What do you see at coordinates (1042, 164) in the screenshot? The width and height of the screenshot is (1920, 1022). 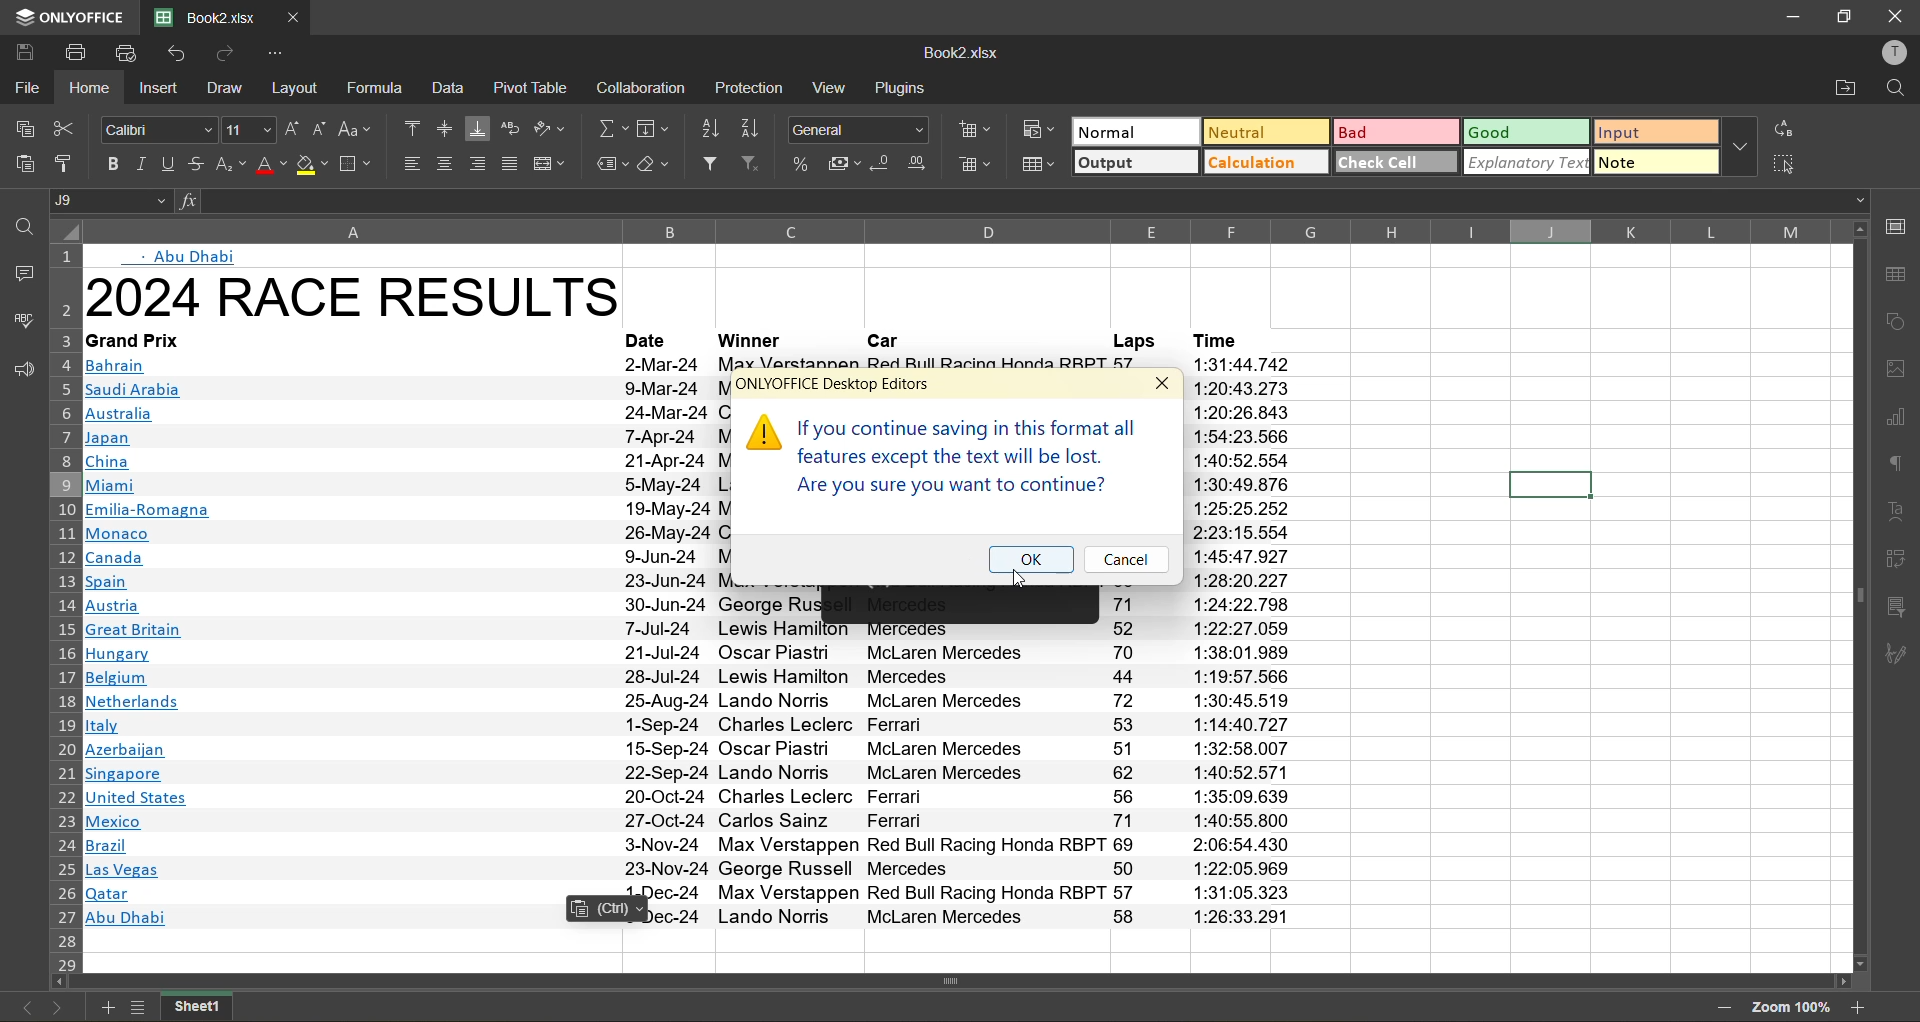 I see `format as table` at bounding box center [1042, 164].